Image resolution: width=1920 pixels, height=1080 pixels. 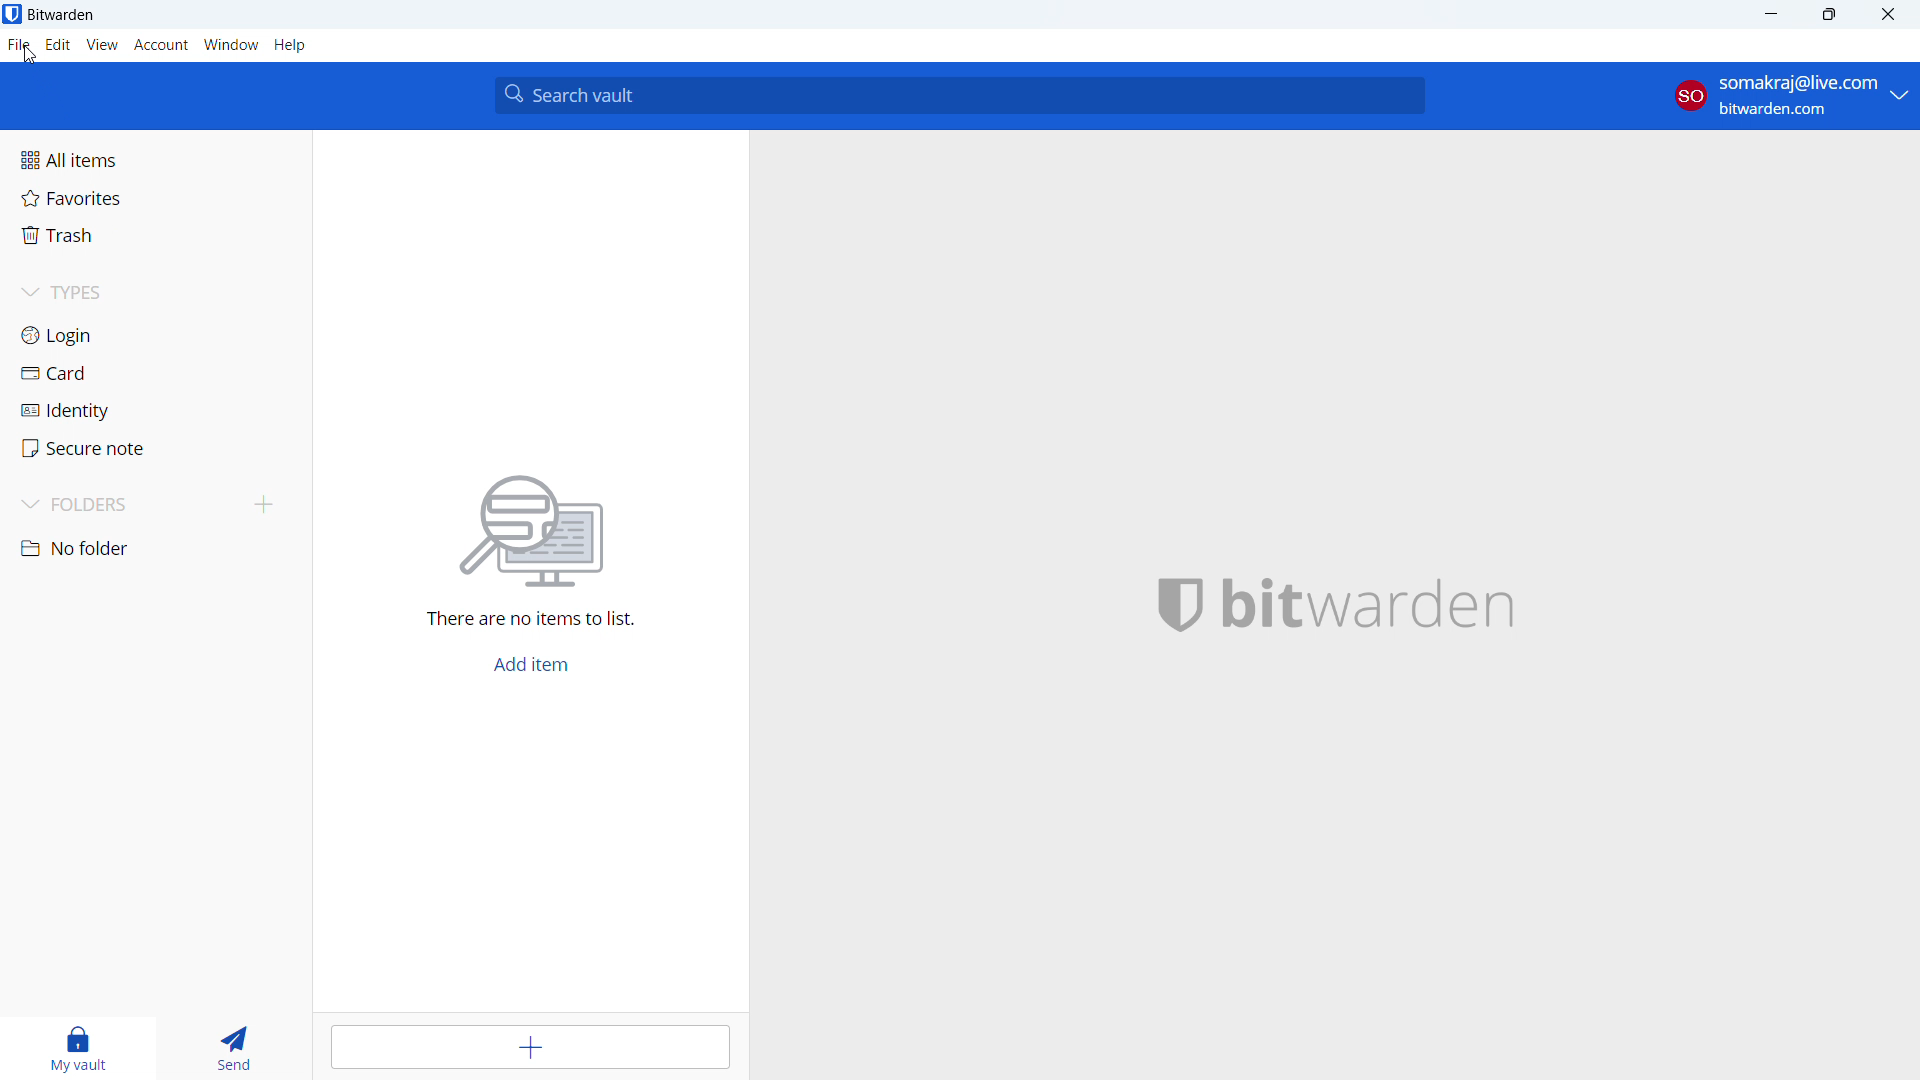 I want to click on window, so click(x=232, y=45).